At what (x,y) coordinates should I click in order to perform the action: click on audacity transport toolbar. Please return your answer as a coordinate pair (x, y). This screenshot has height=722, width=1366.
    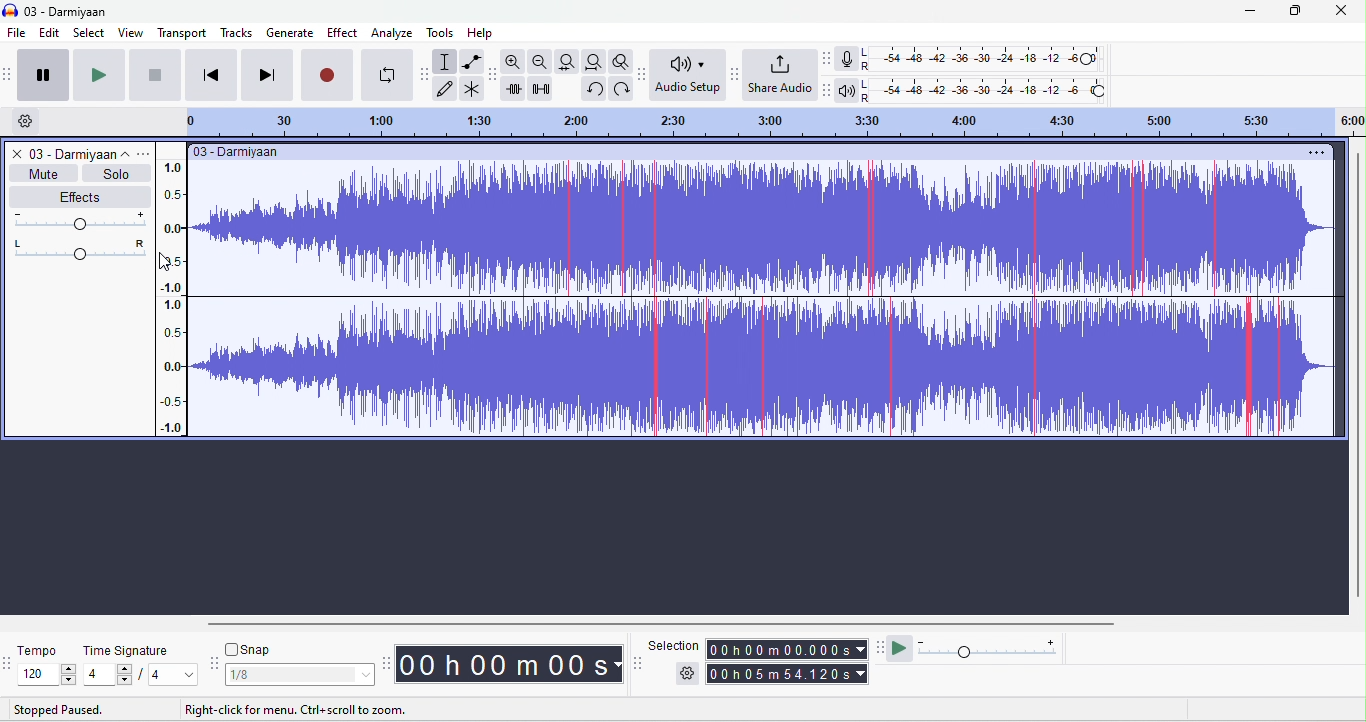
    Looking at the image, I should click on (9, 72).